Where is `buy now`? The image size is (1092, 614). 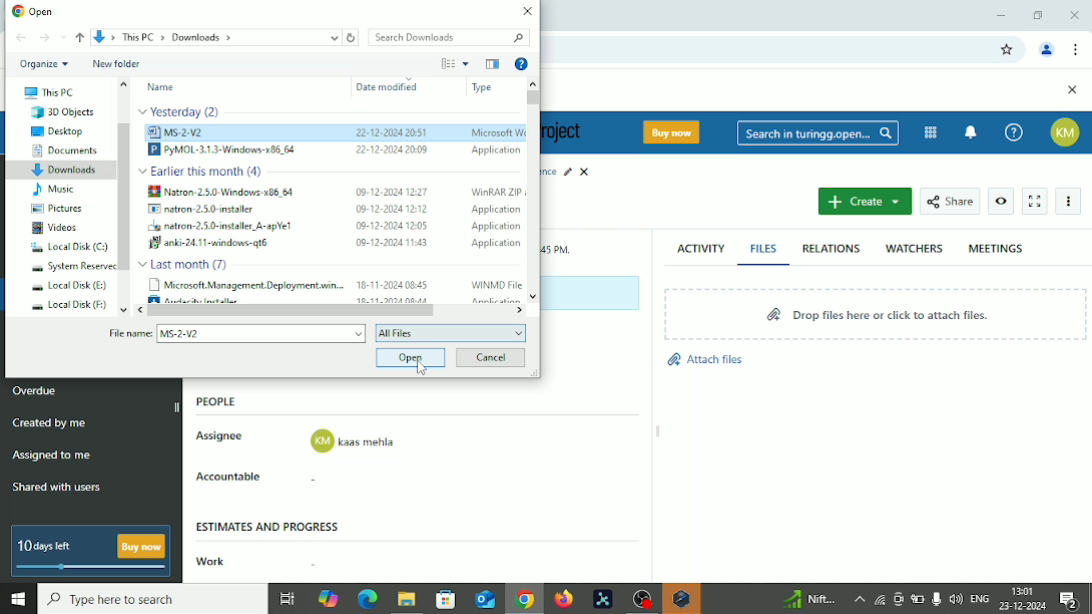
buy now is located at coordinates (142, 546).